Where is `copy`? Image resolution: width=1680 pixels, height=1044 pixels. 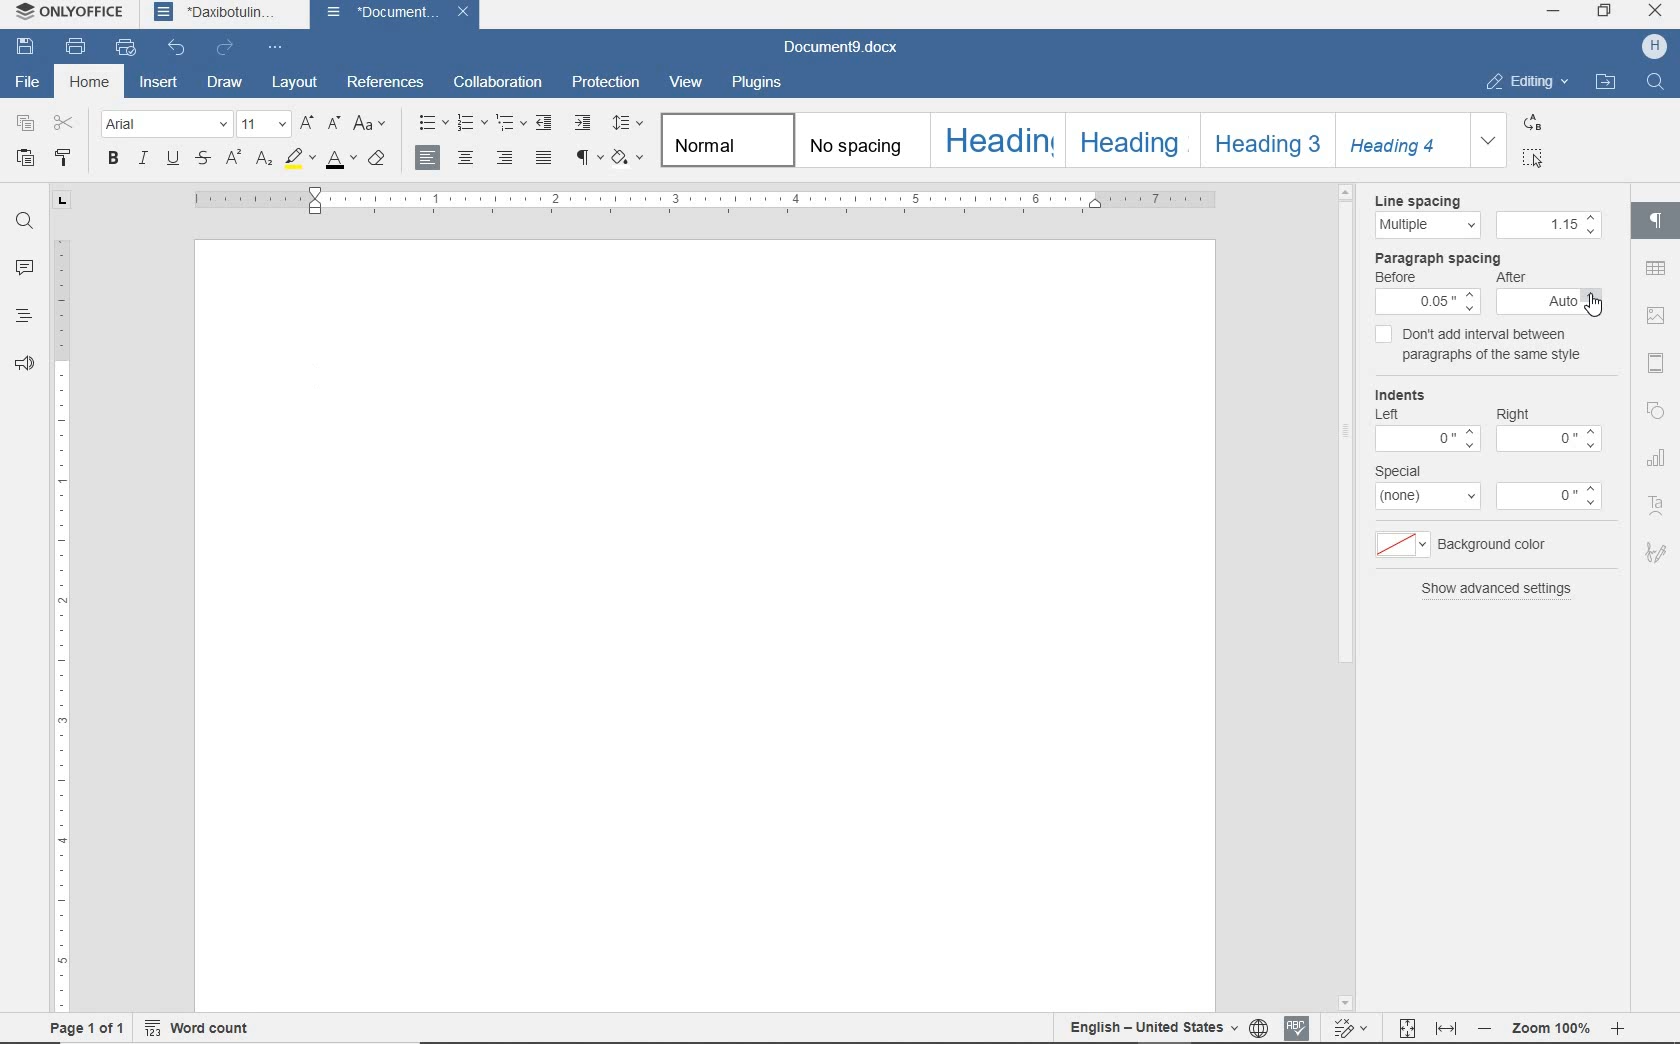
copy is located at coordinates (24, 124).